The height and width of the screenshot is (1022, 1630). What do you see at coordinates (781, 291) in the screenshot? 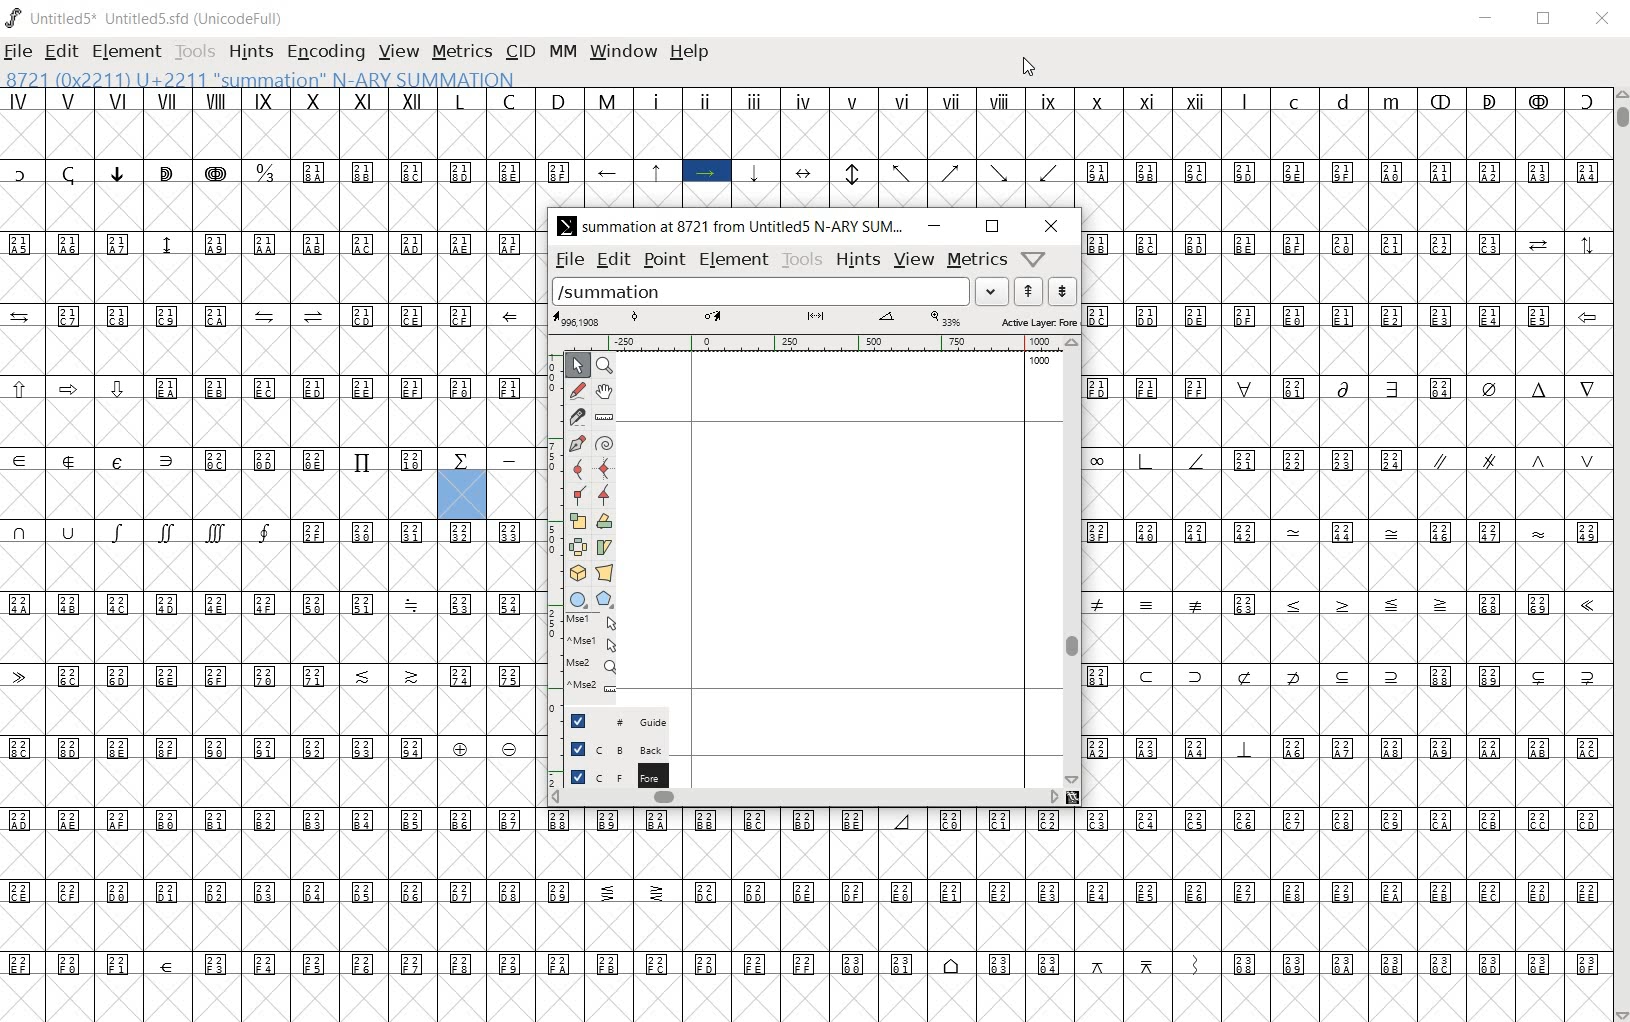
I see `load word list` at bounding box center [781, 291].